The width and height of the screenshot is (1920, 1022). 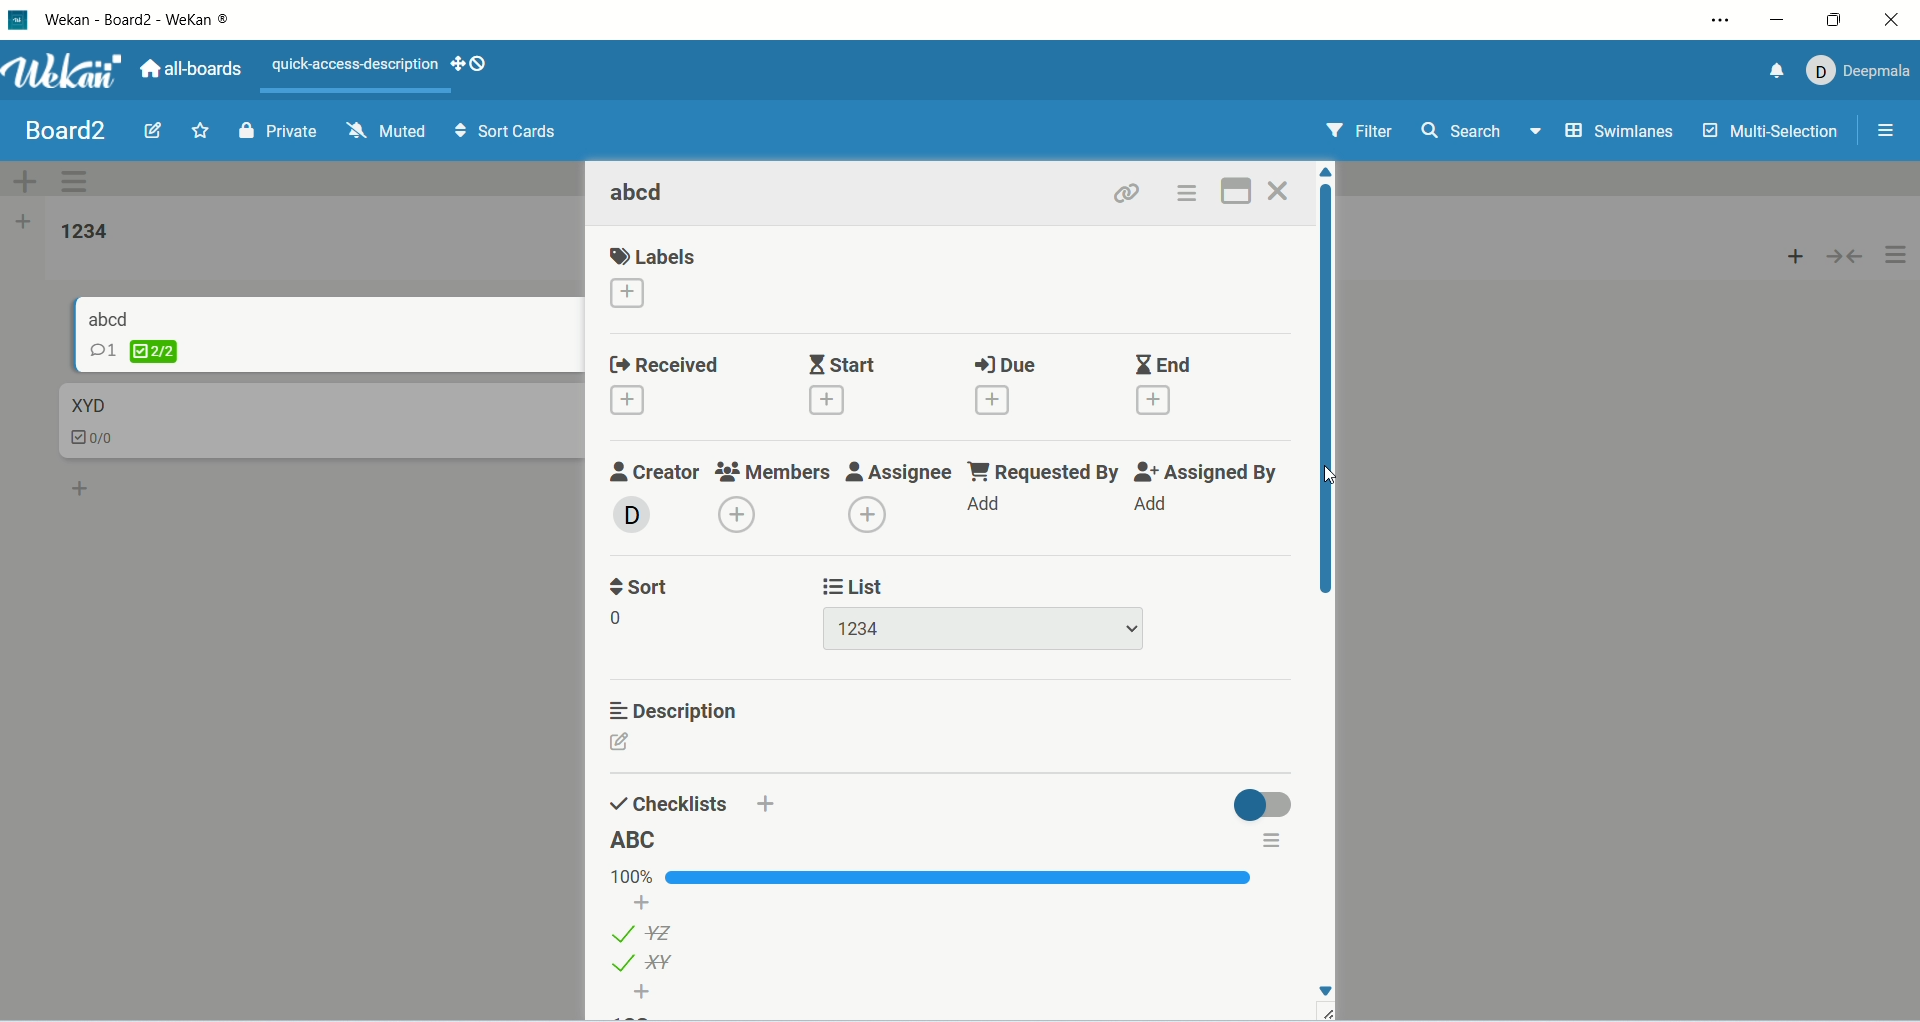 What do you see at coordinates (1045, 471) in the screenshot?
I see `requested by` at bounding box center [1045, 471].